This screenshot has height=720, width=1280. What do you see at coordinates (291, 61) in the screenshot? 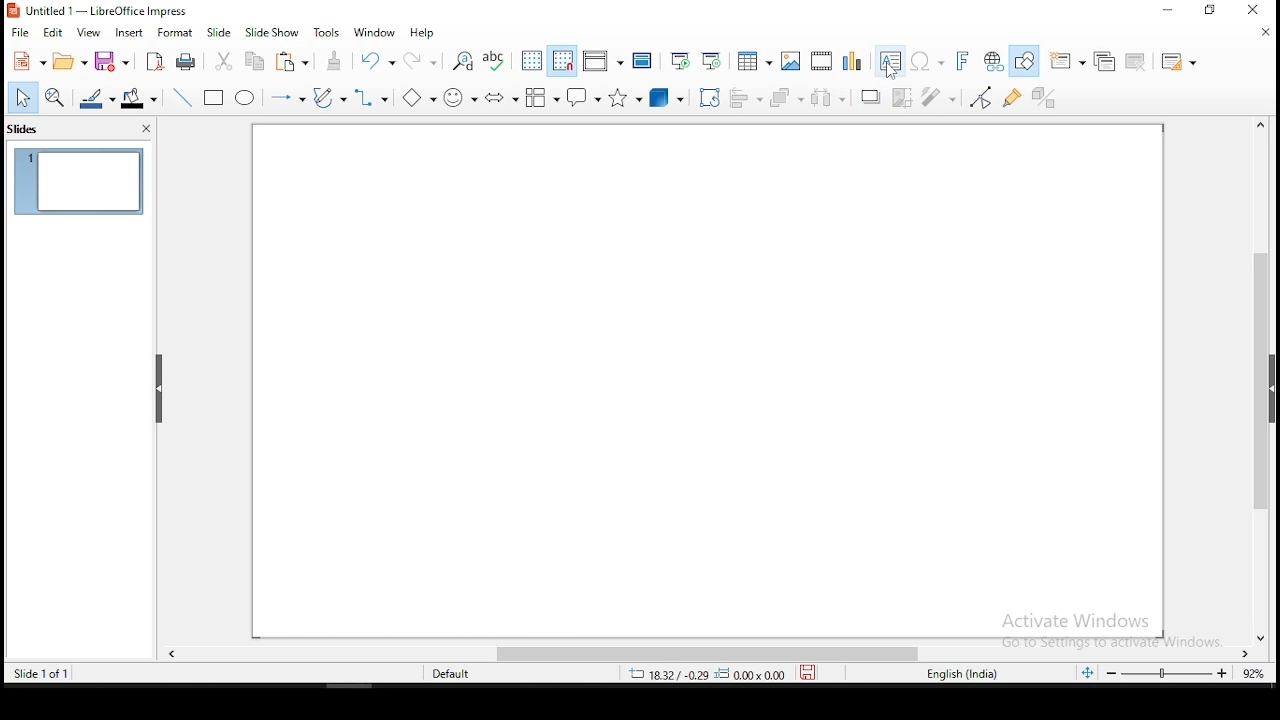
I see `paste` at bounding box center [291, 61].